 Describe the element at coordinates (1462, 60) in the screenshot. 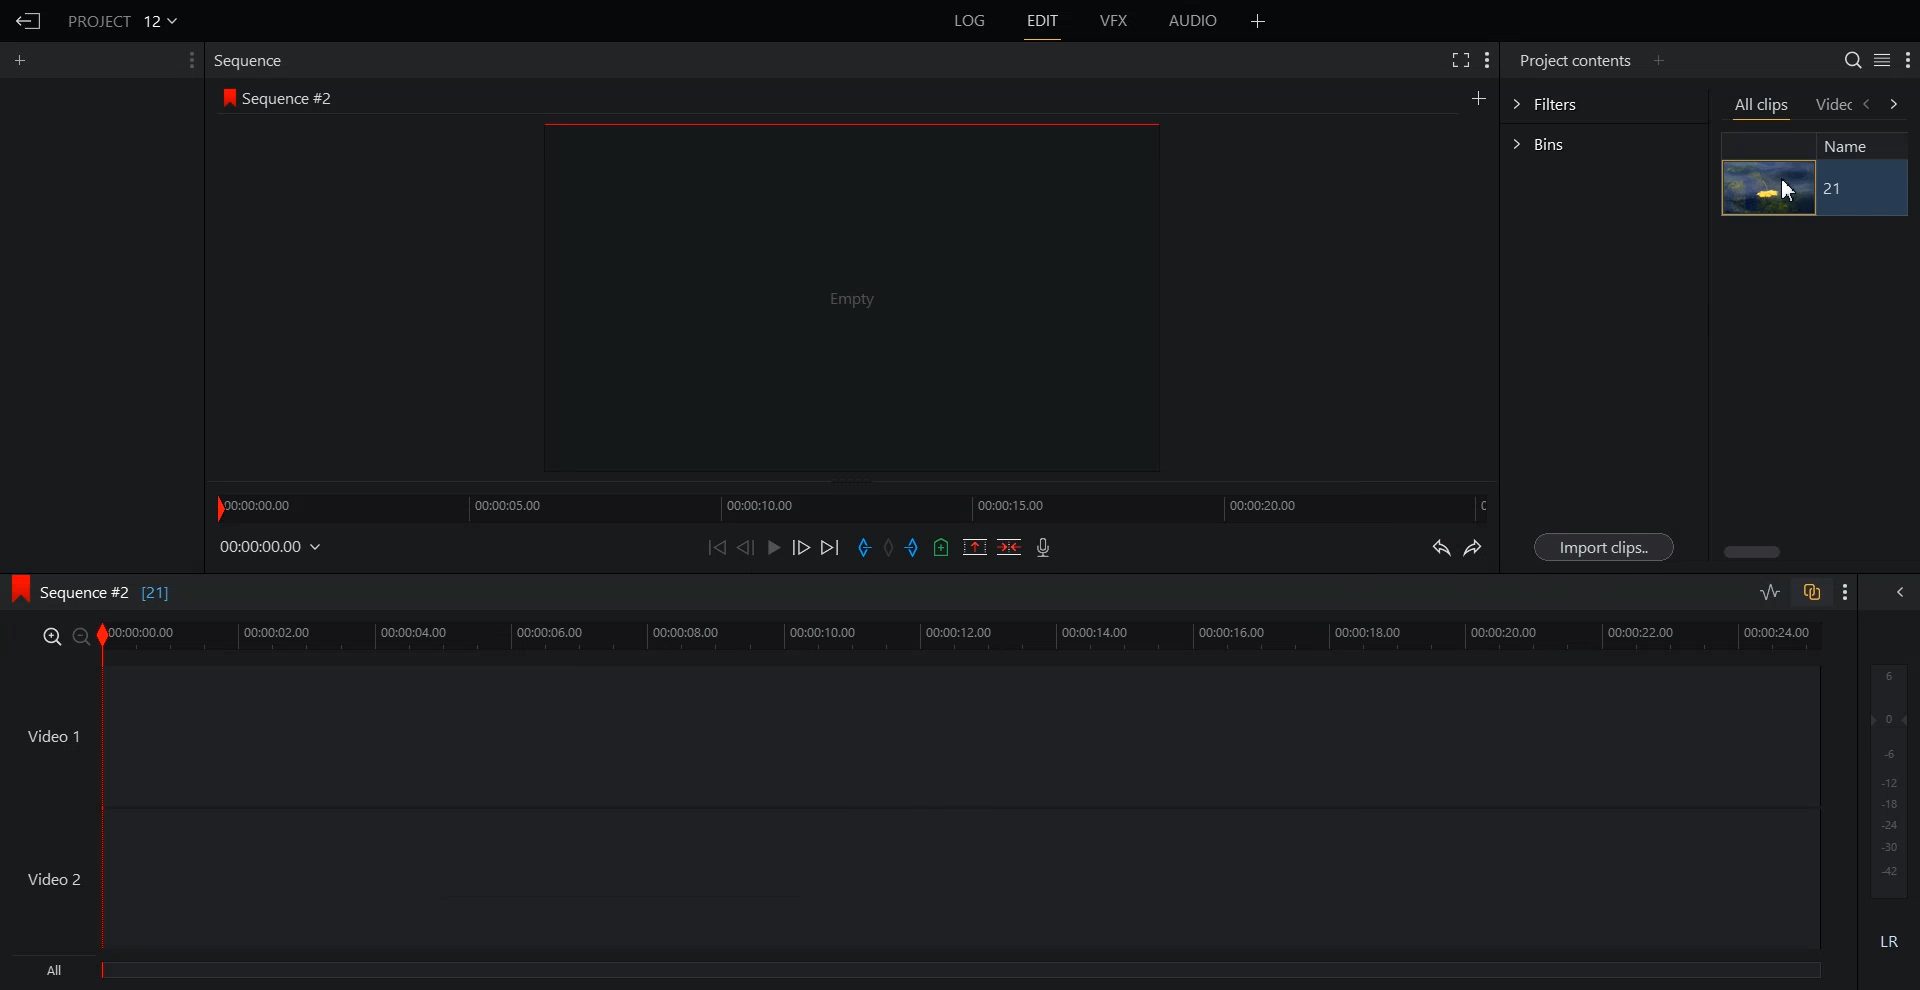

I see `Full Screen` at that location.